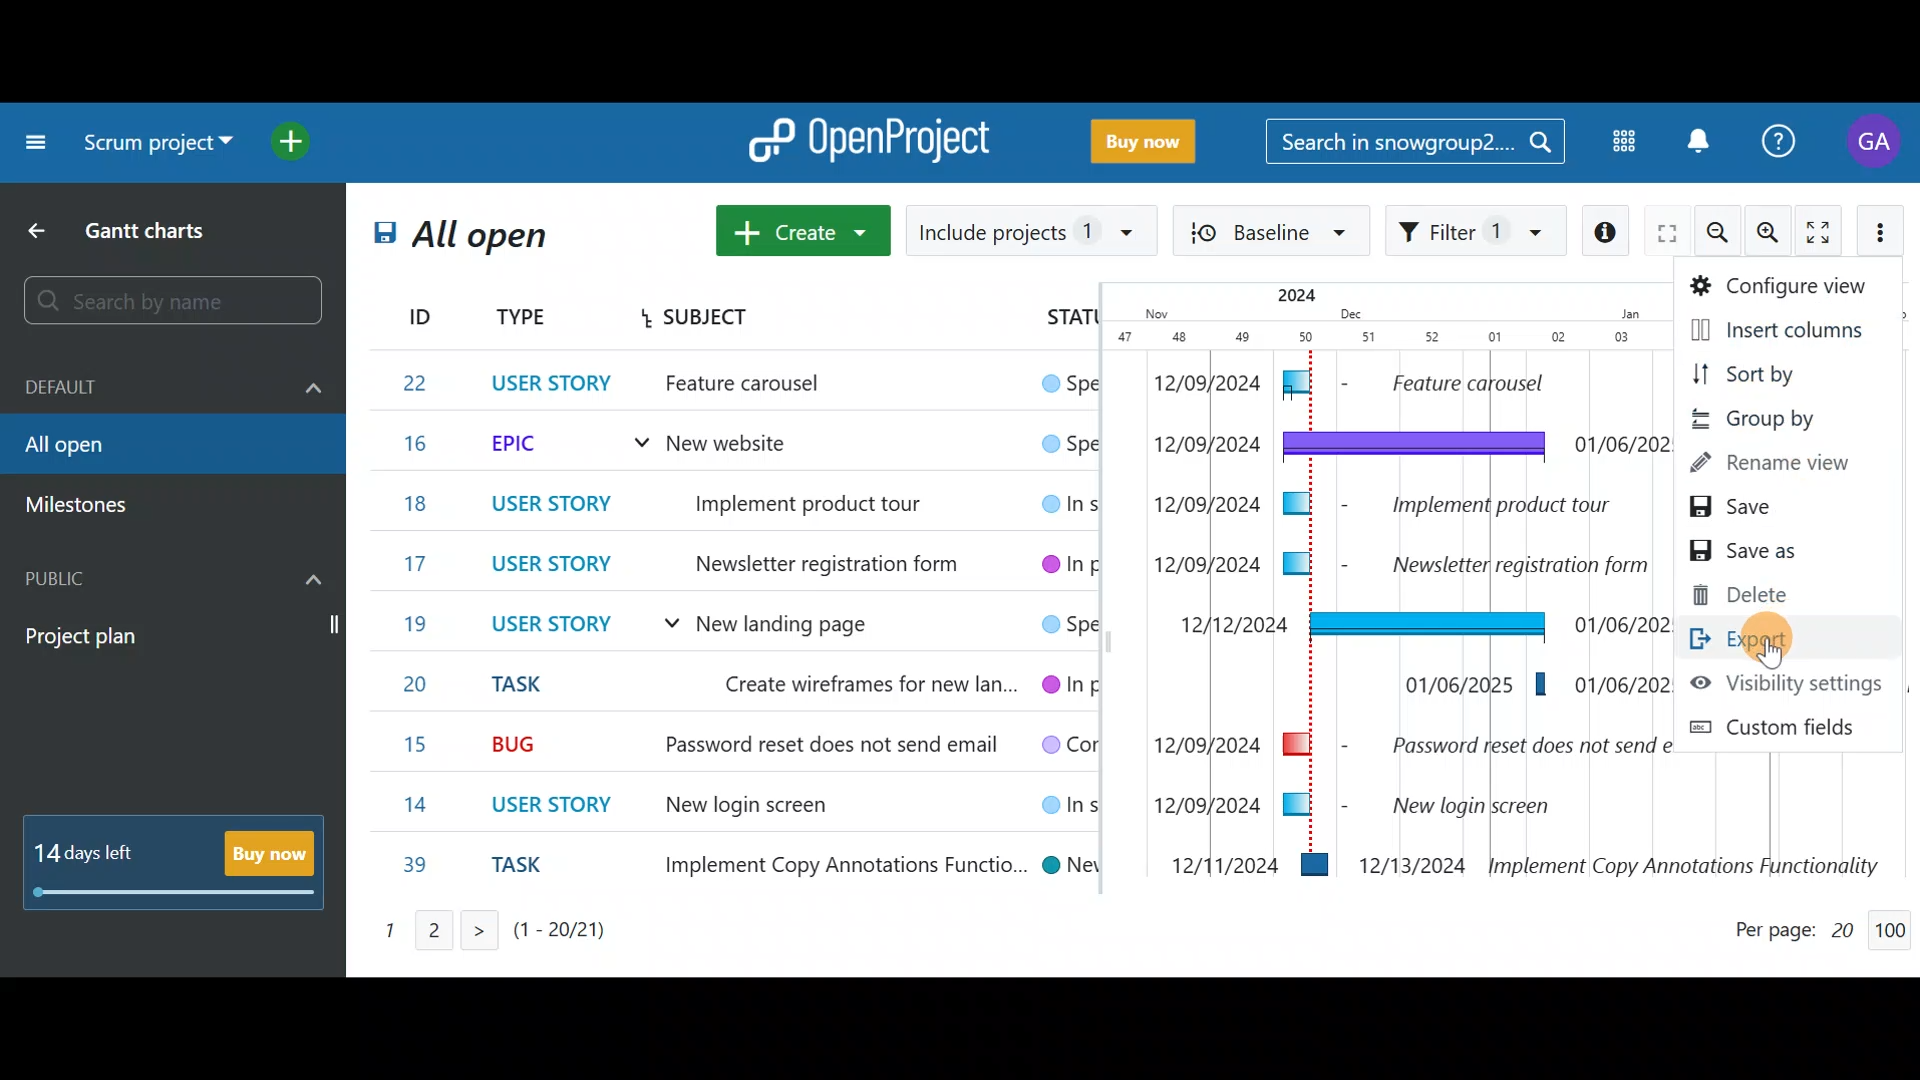 The height and width of the screenshot is (1080, 1920). What do you see at coordinates (1273, 233) in the screenshot?
I see `Filter baseline` at bounding box center [1273, 233].